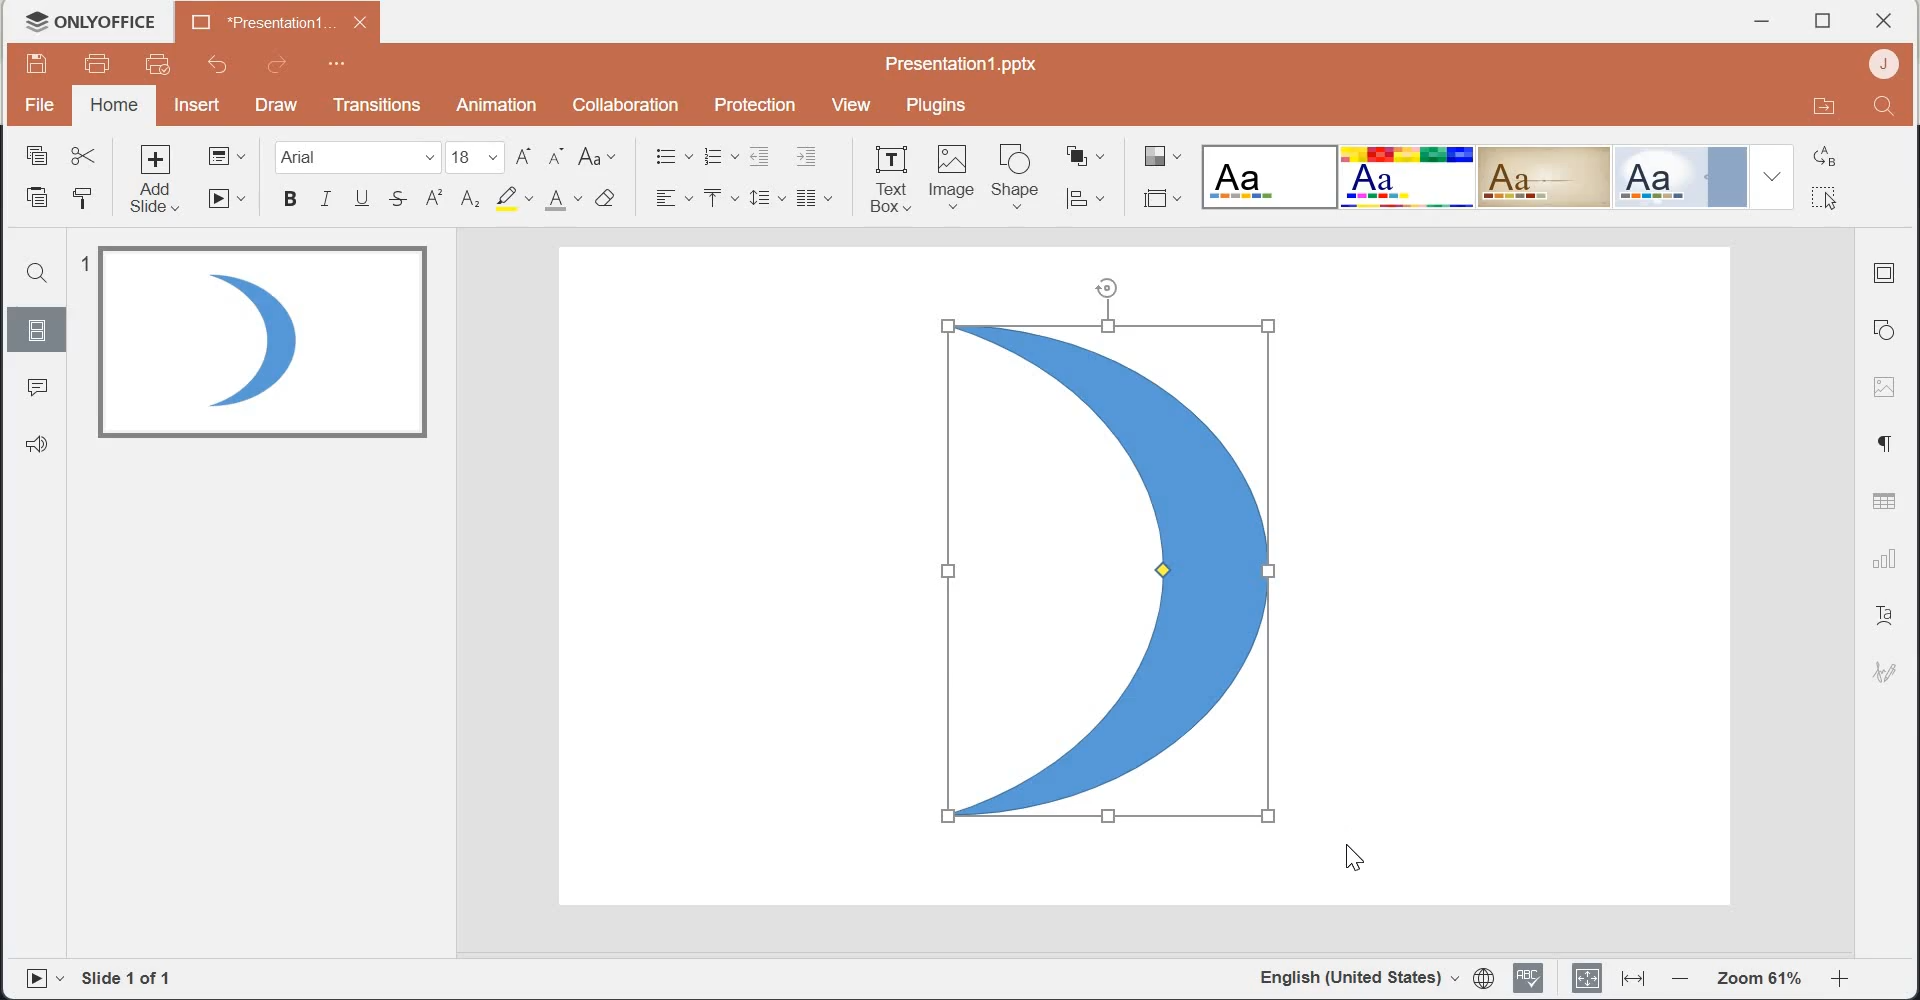 The width and height of the screenshot is (1920, 1000). What do you see at coordinates (229, 156) in the screenshot?
I see `Change slide layout` at bounding box center [229, 156].